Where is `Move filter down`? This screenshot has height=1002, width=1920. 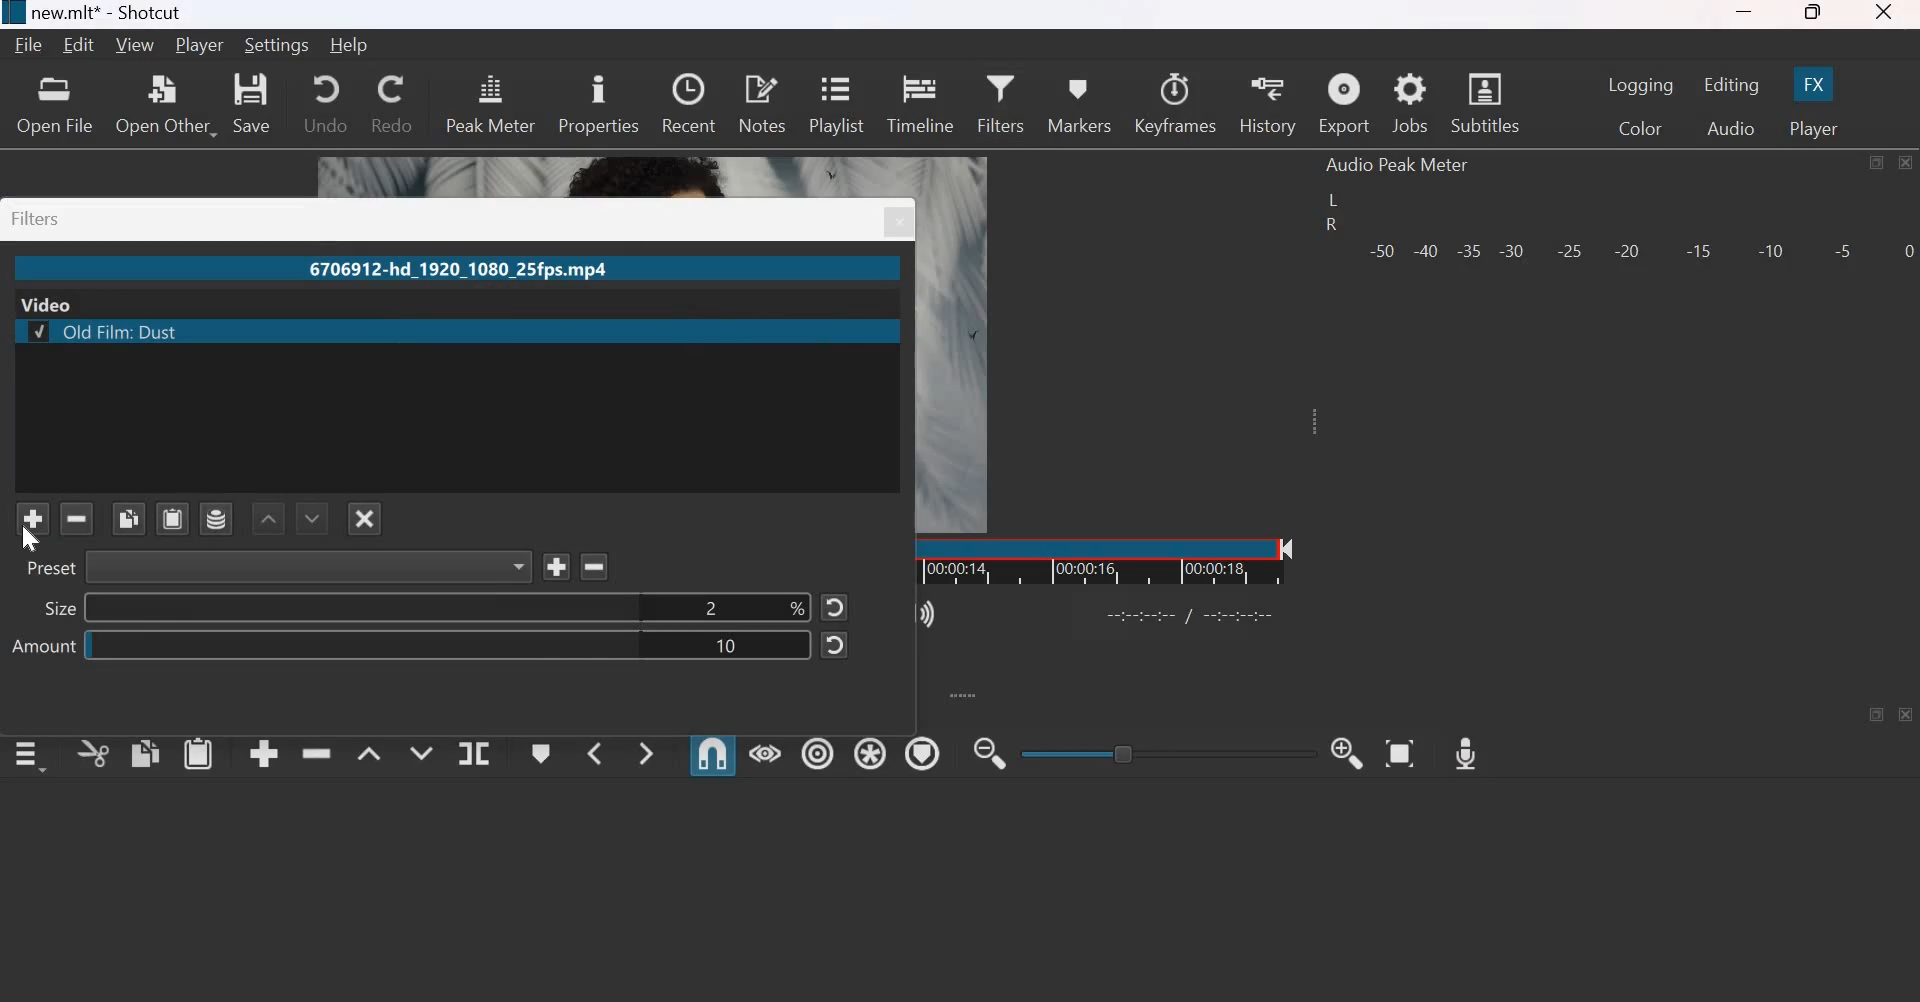 Move filter down is located at coordinates (312, 518).